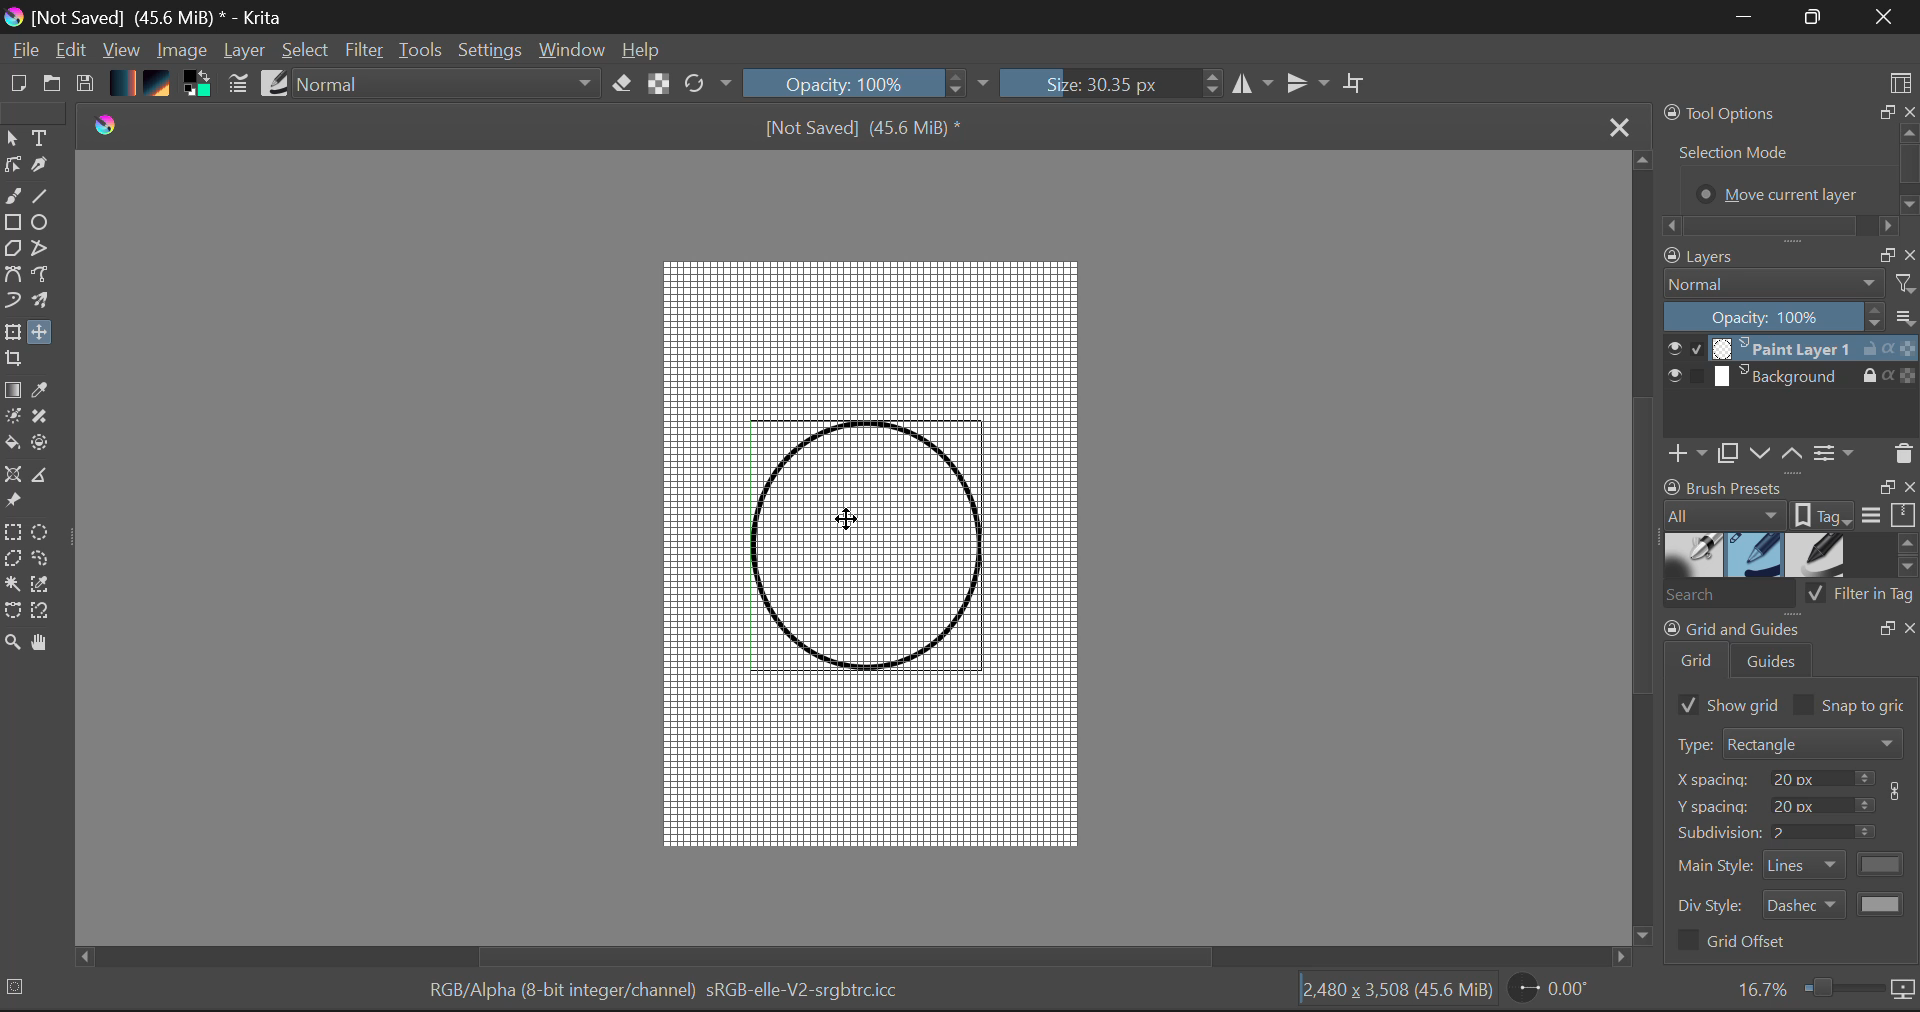  I want to click on Help, so click(646, 50).